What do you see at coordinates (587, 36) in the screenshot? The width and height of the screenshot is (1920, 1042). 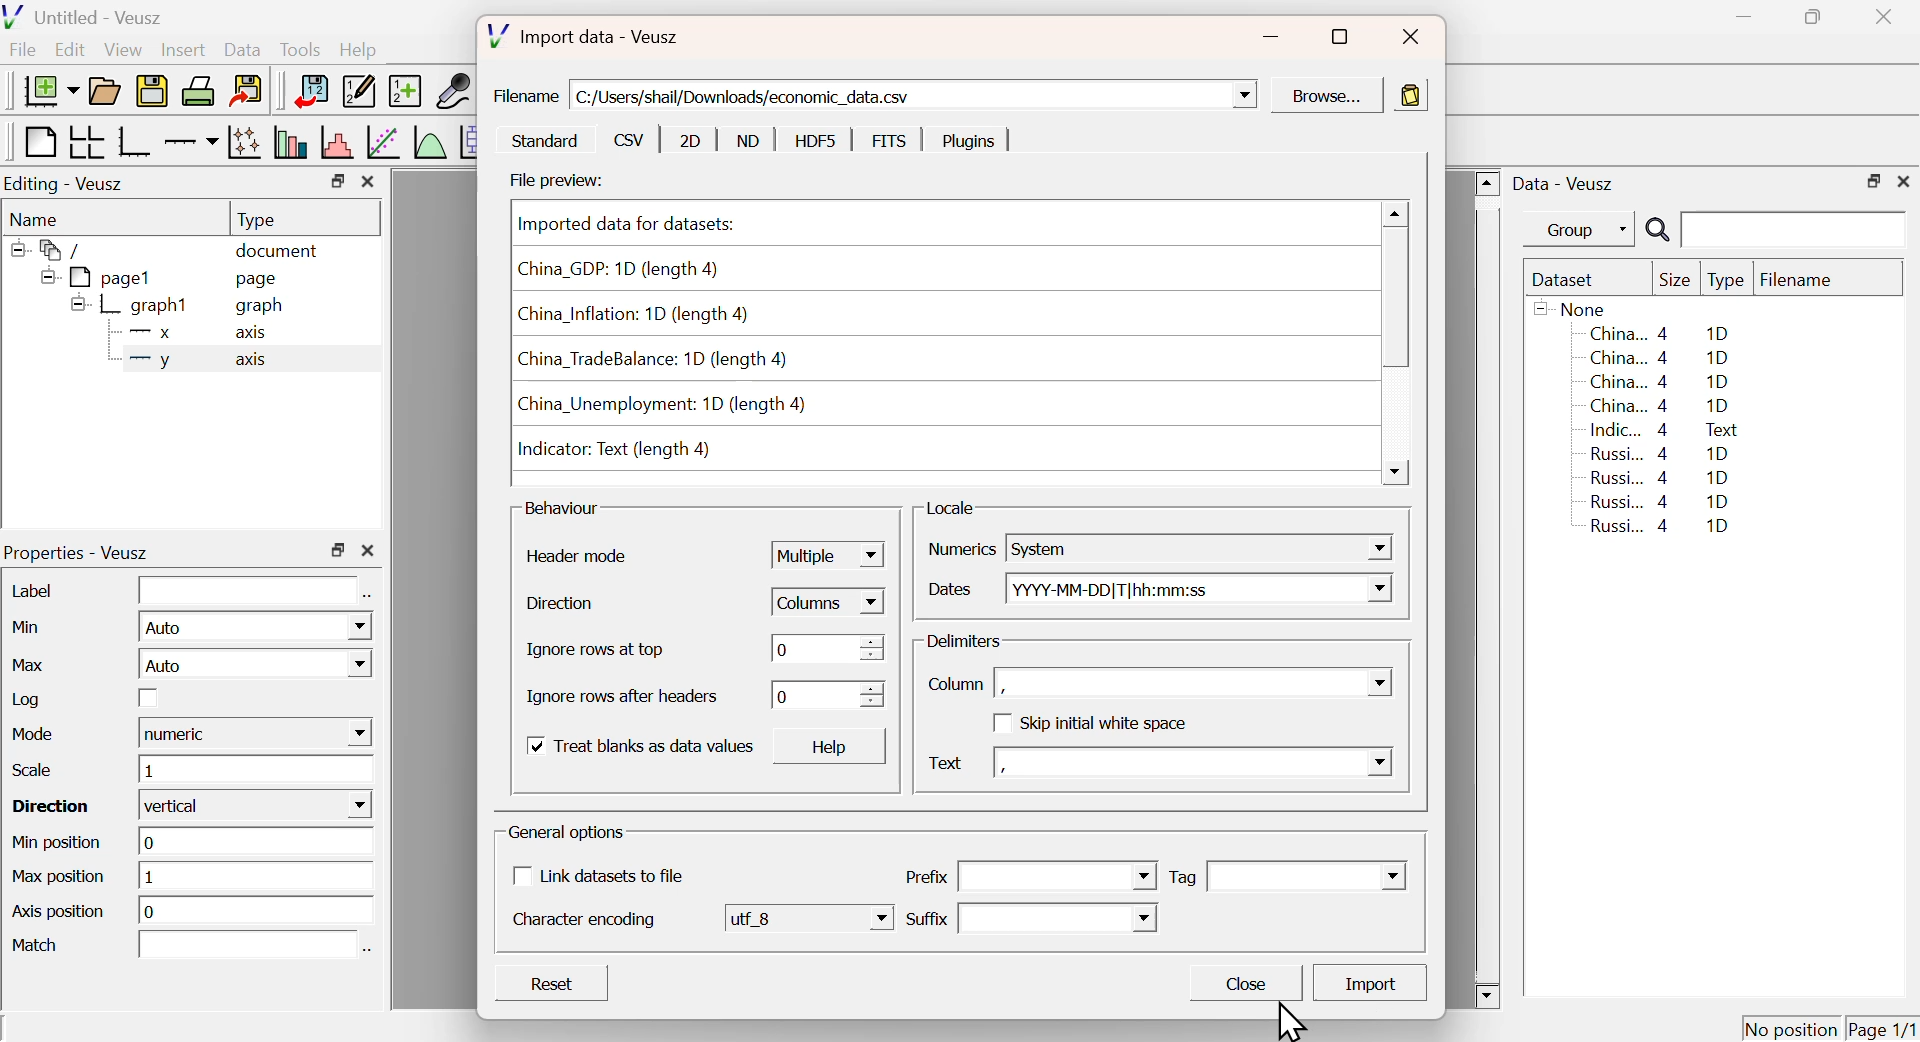 I see `Import data - Veusz` at bounding box center [587, 36].